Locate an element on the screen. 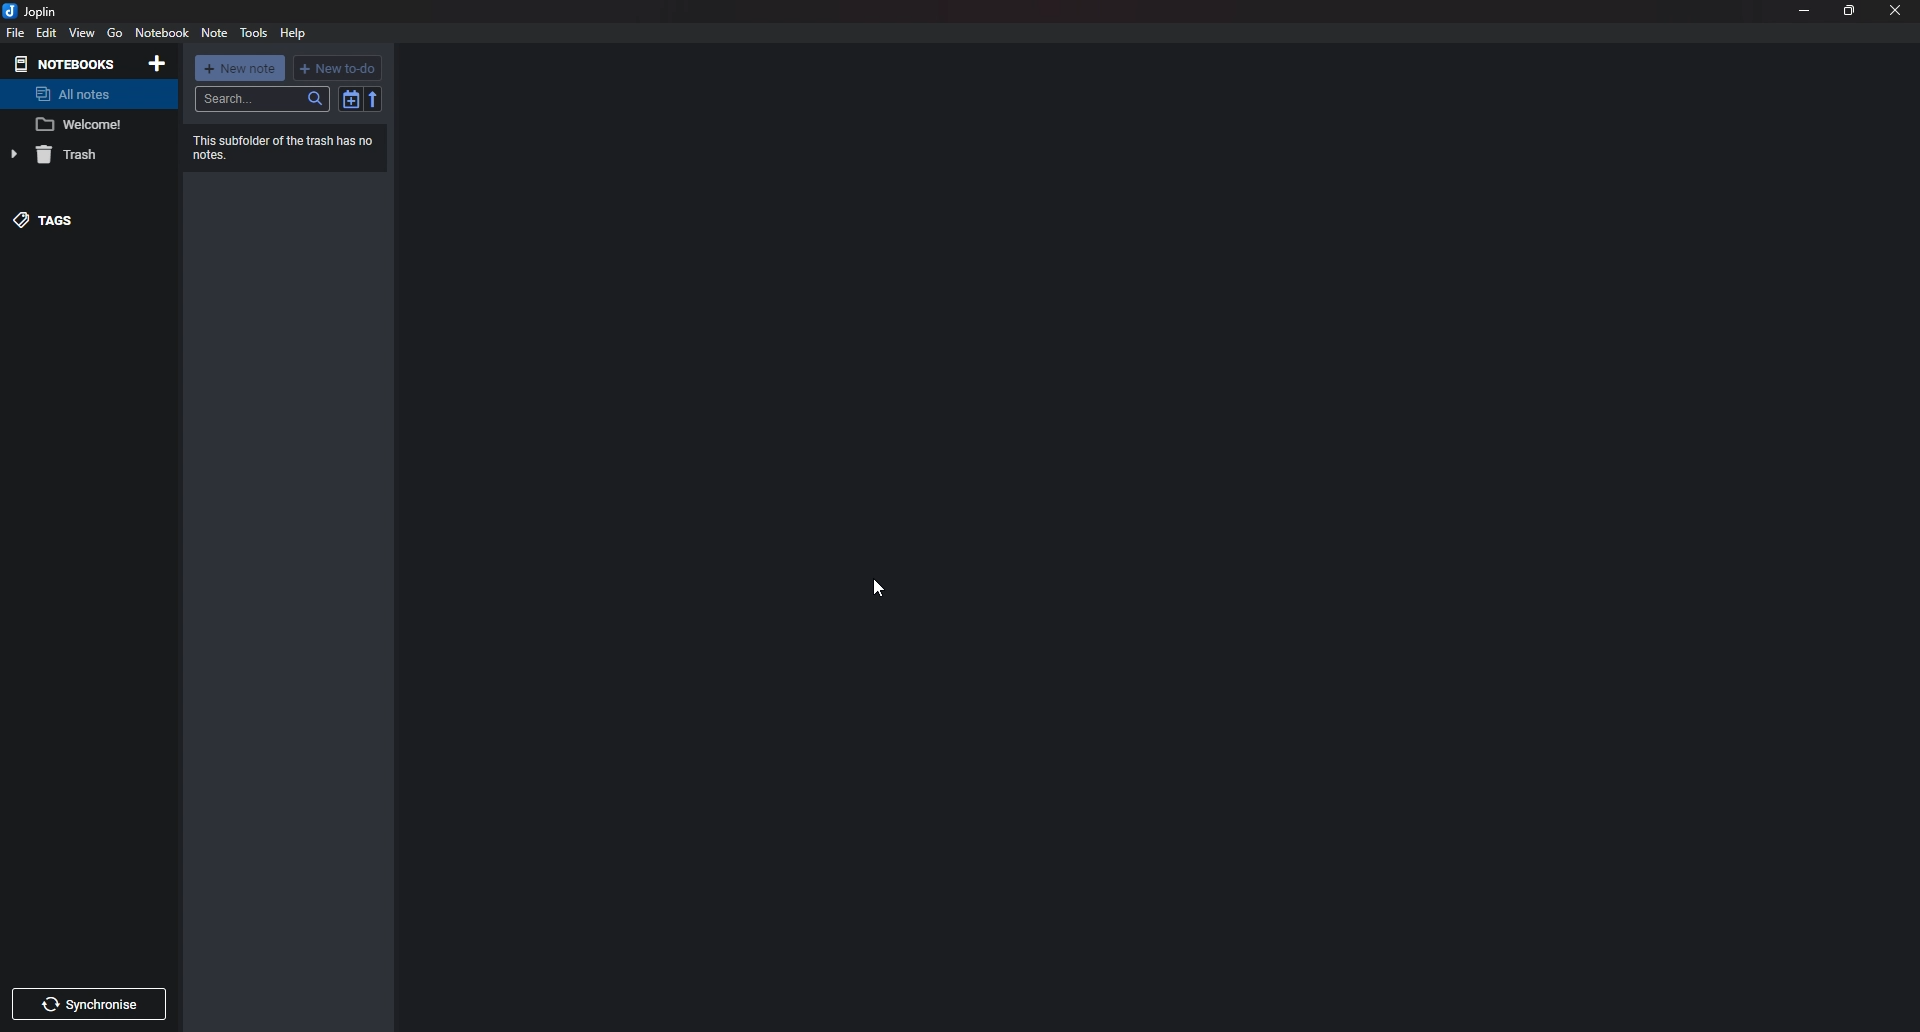 The image size is (1920, 1032). All notes is located at coordinates (82, 94).